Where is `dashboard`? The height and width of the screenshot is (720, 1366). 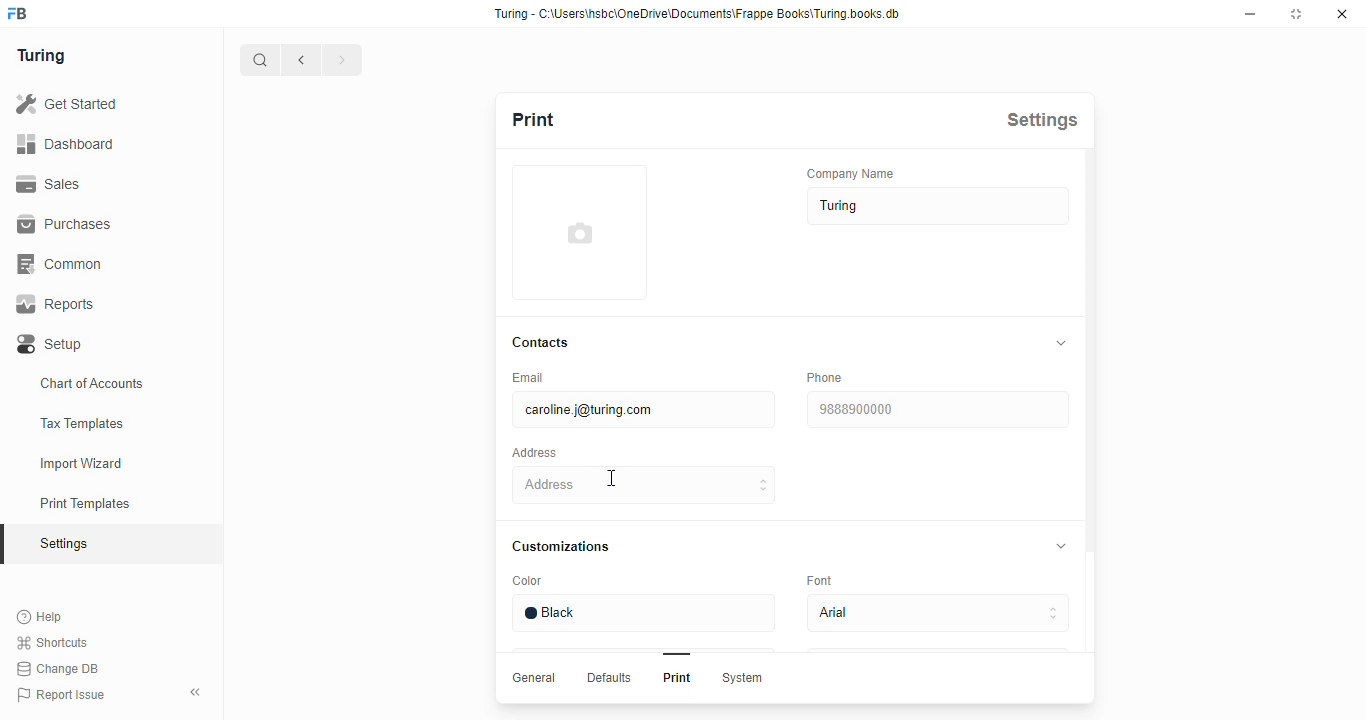 dashboard is located at coordinates (65, 143).